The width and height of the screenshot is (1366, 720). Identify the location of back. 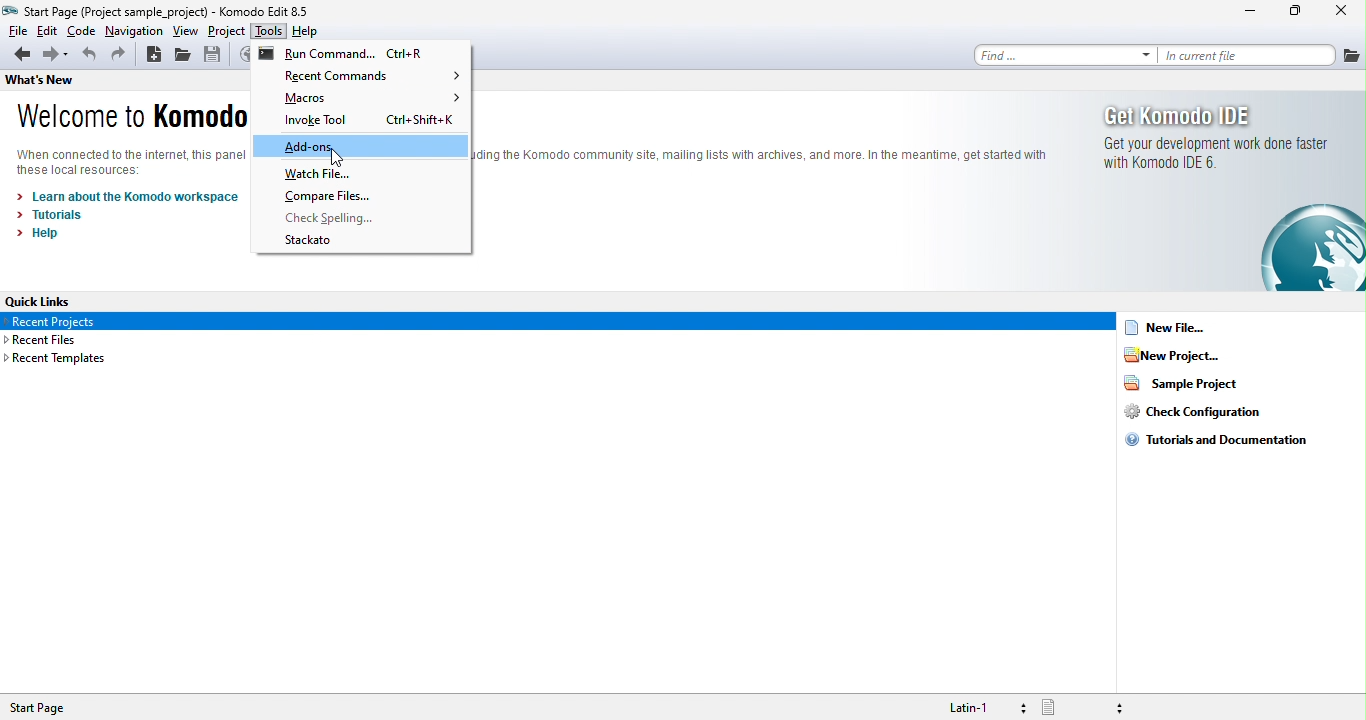
(21, 56).